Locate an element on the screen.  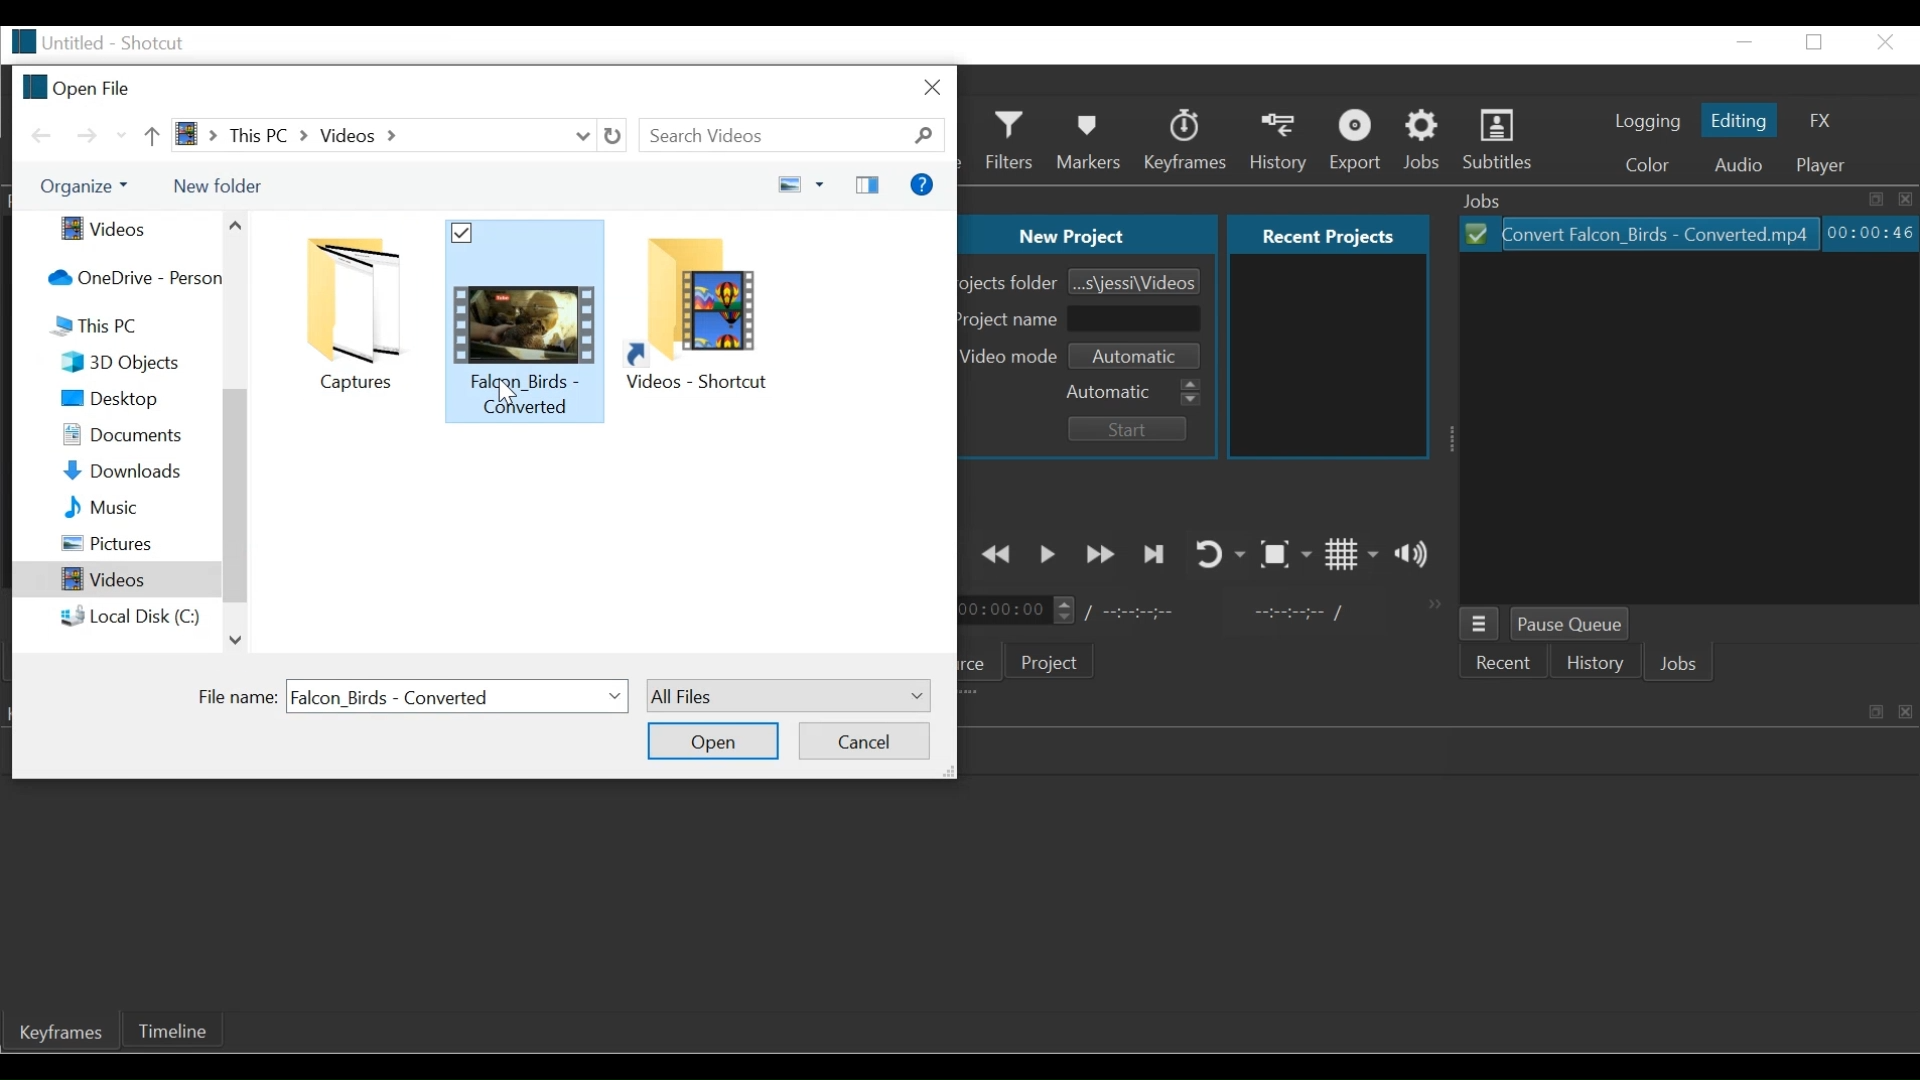
Go Forward is located at coordinates (87, 136).